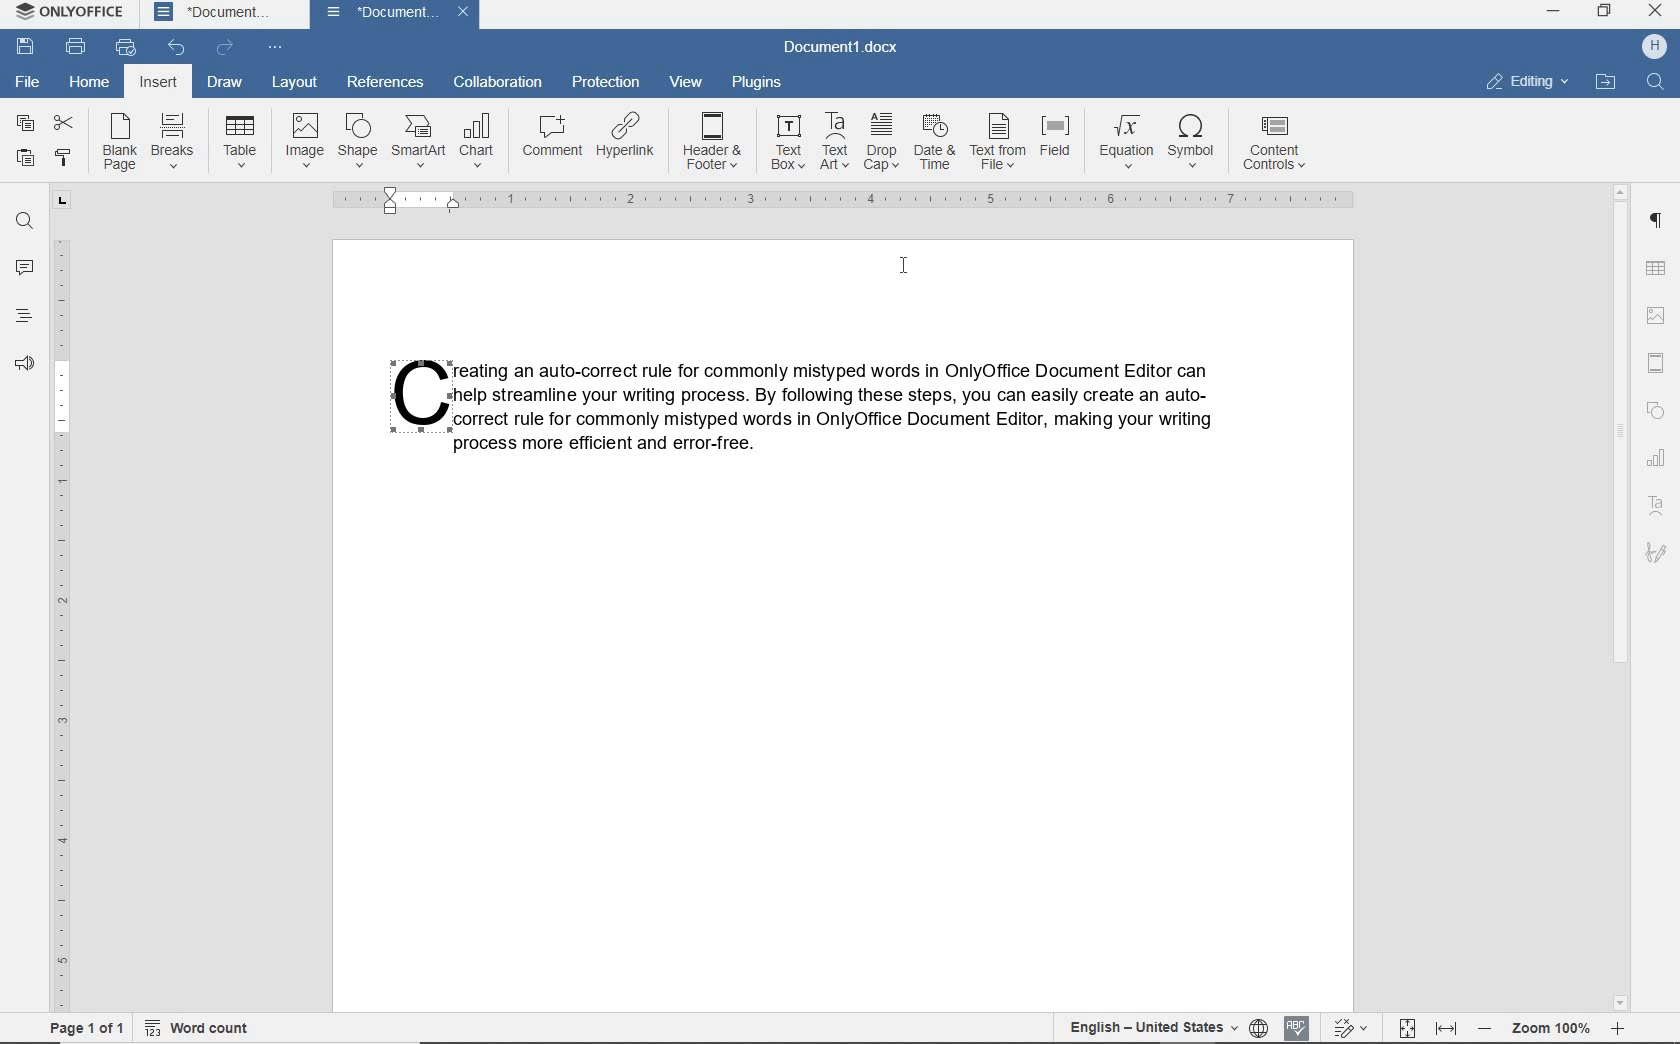 The height and width of the screenshot is (1044, 1680). Describe the element at coordinates (903, 267) in the screenshot. I see `cursor` at that location.